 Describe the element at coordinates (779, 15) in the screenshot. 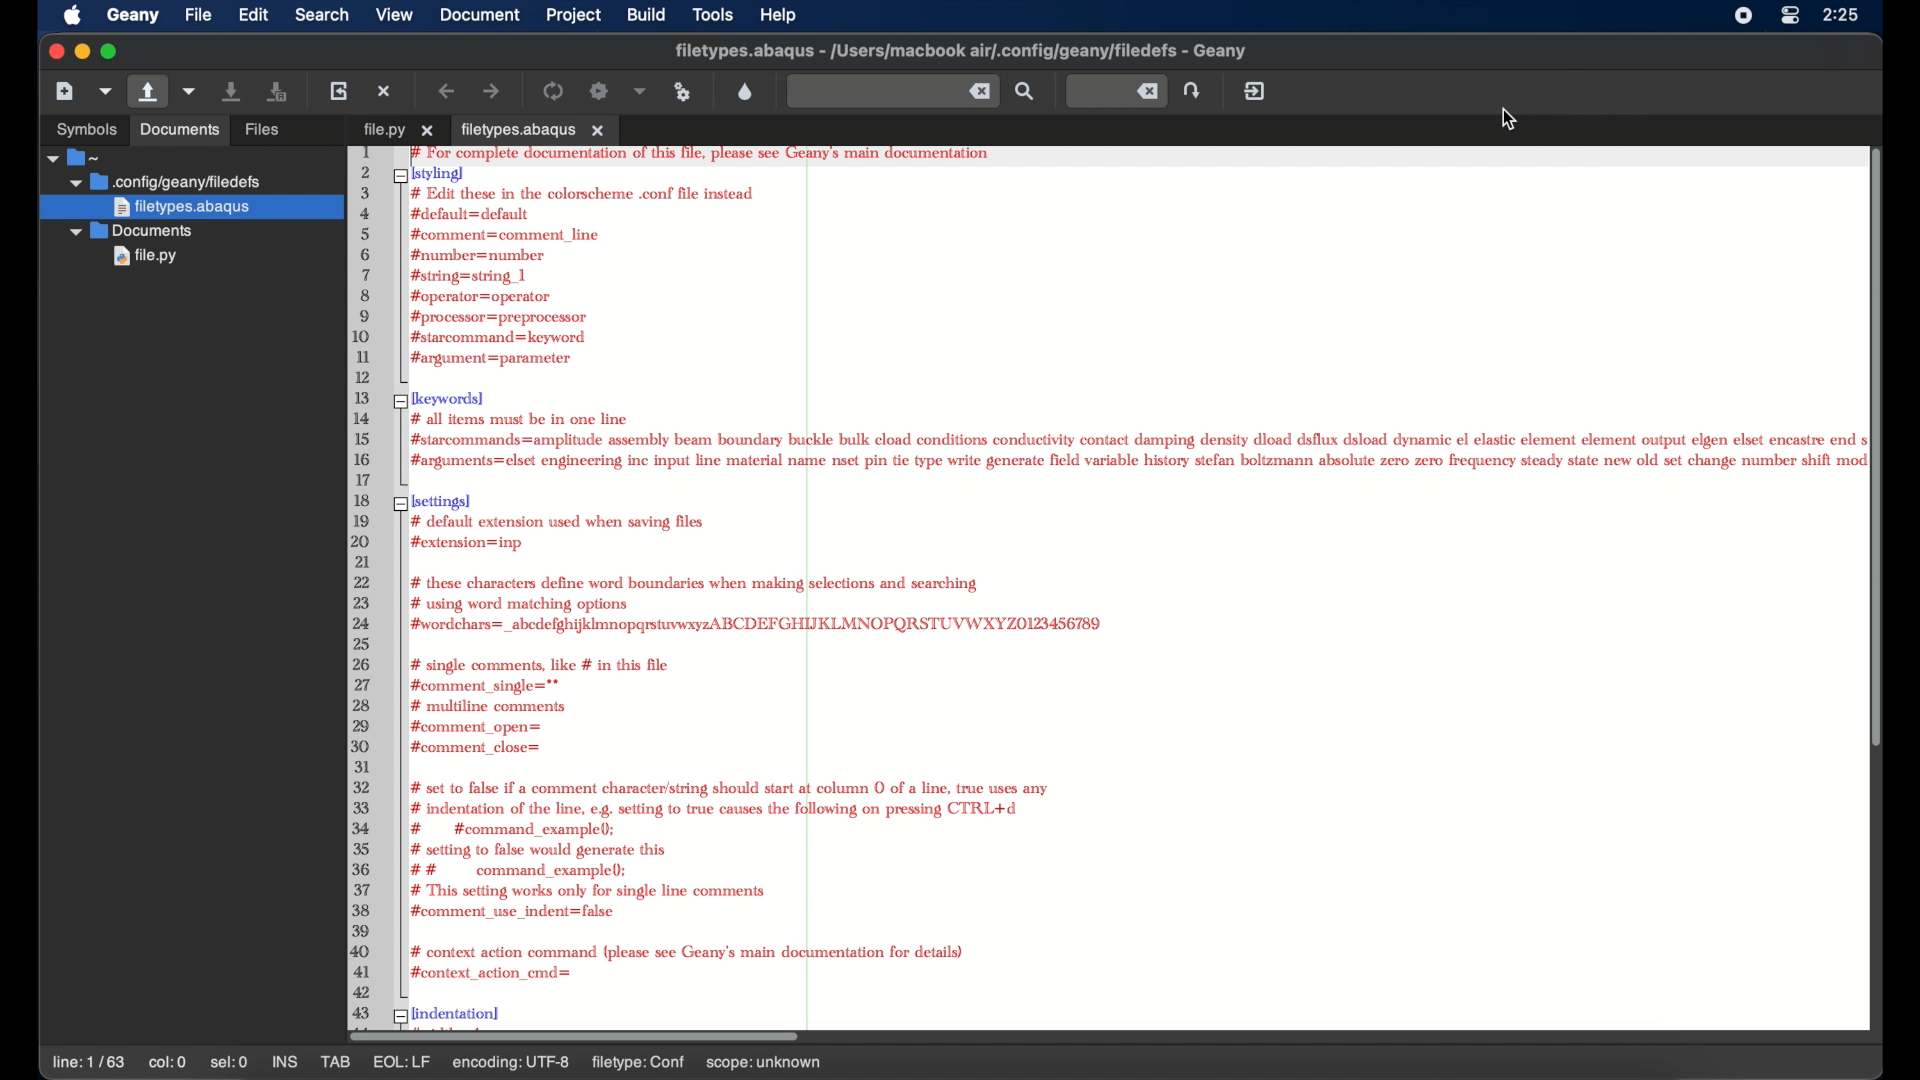

I see `help` at that location.